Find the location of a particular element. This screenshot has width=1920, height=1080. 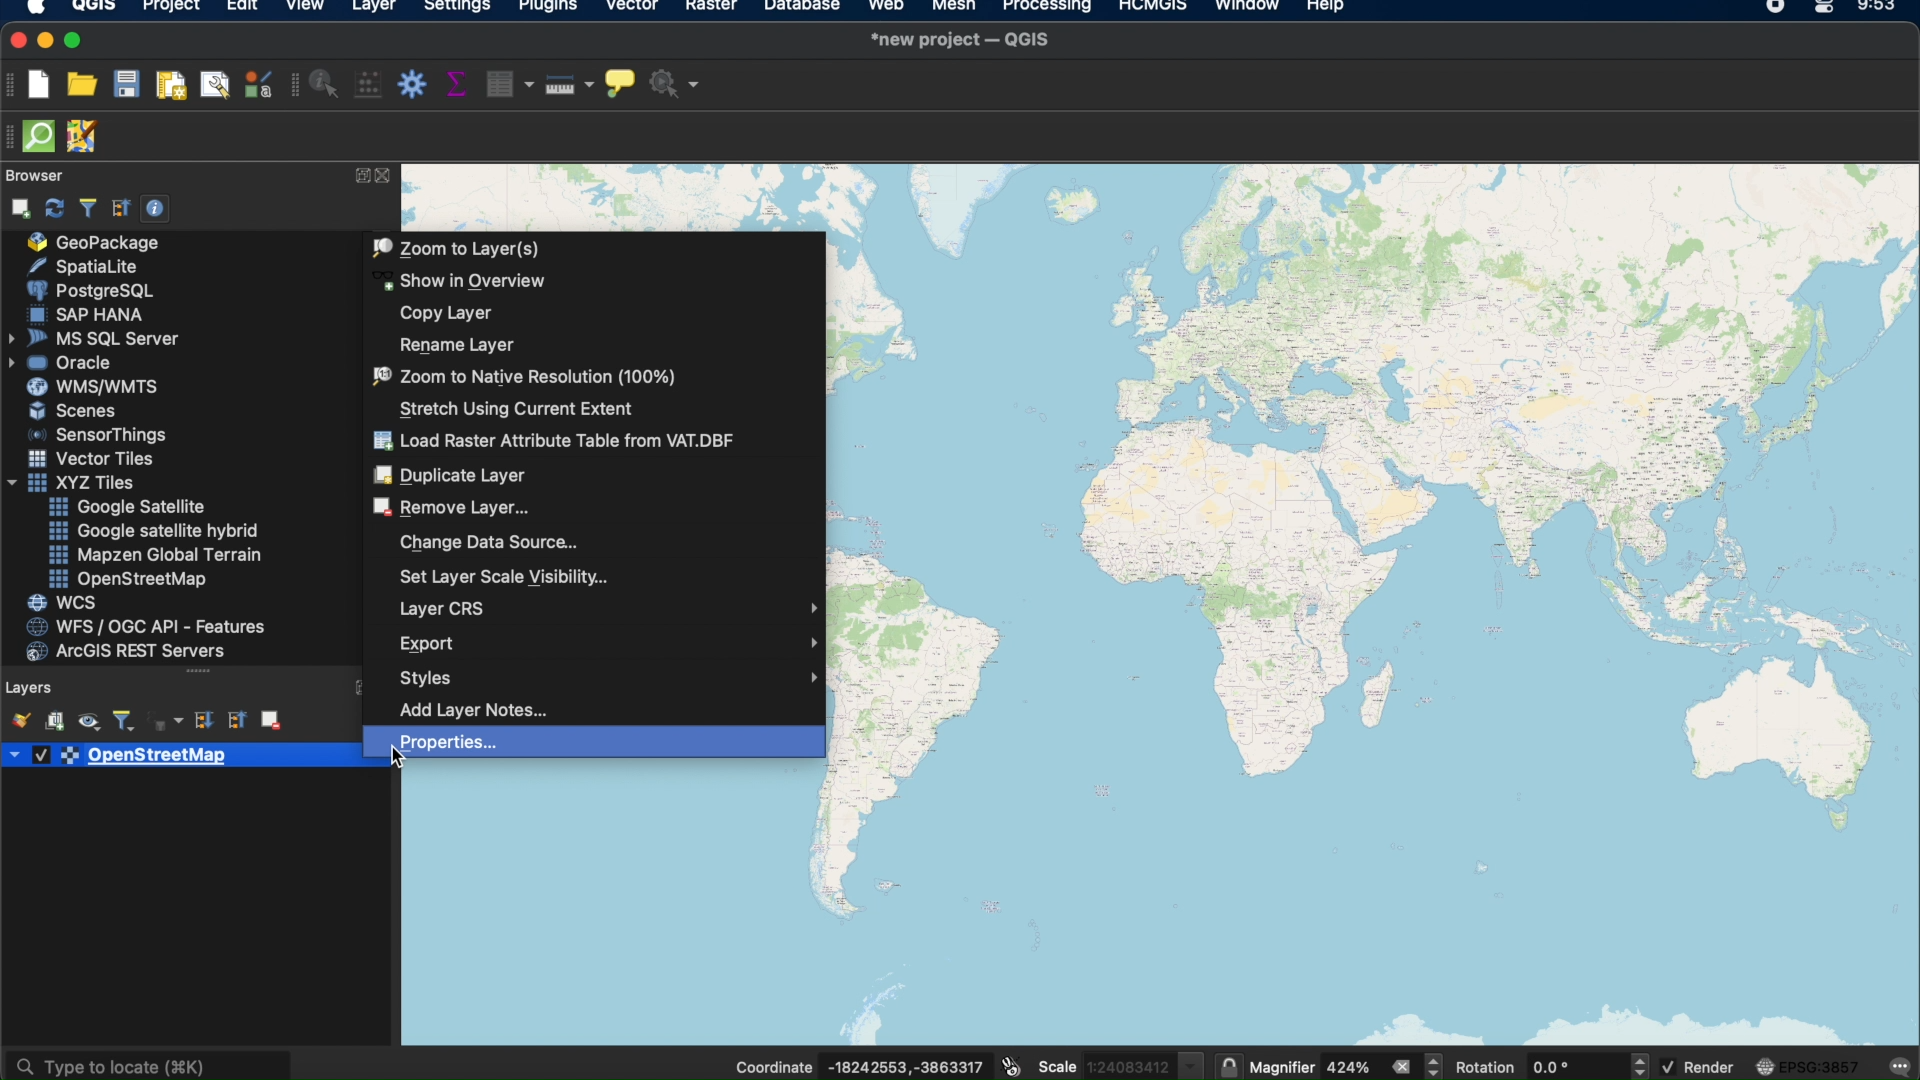

measure line is located at coordinates (566, 84).